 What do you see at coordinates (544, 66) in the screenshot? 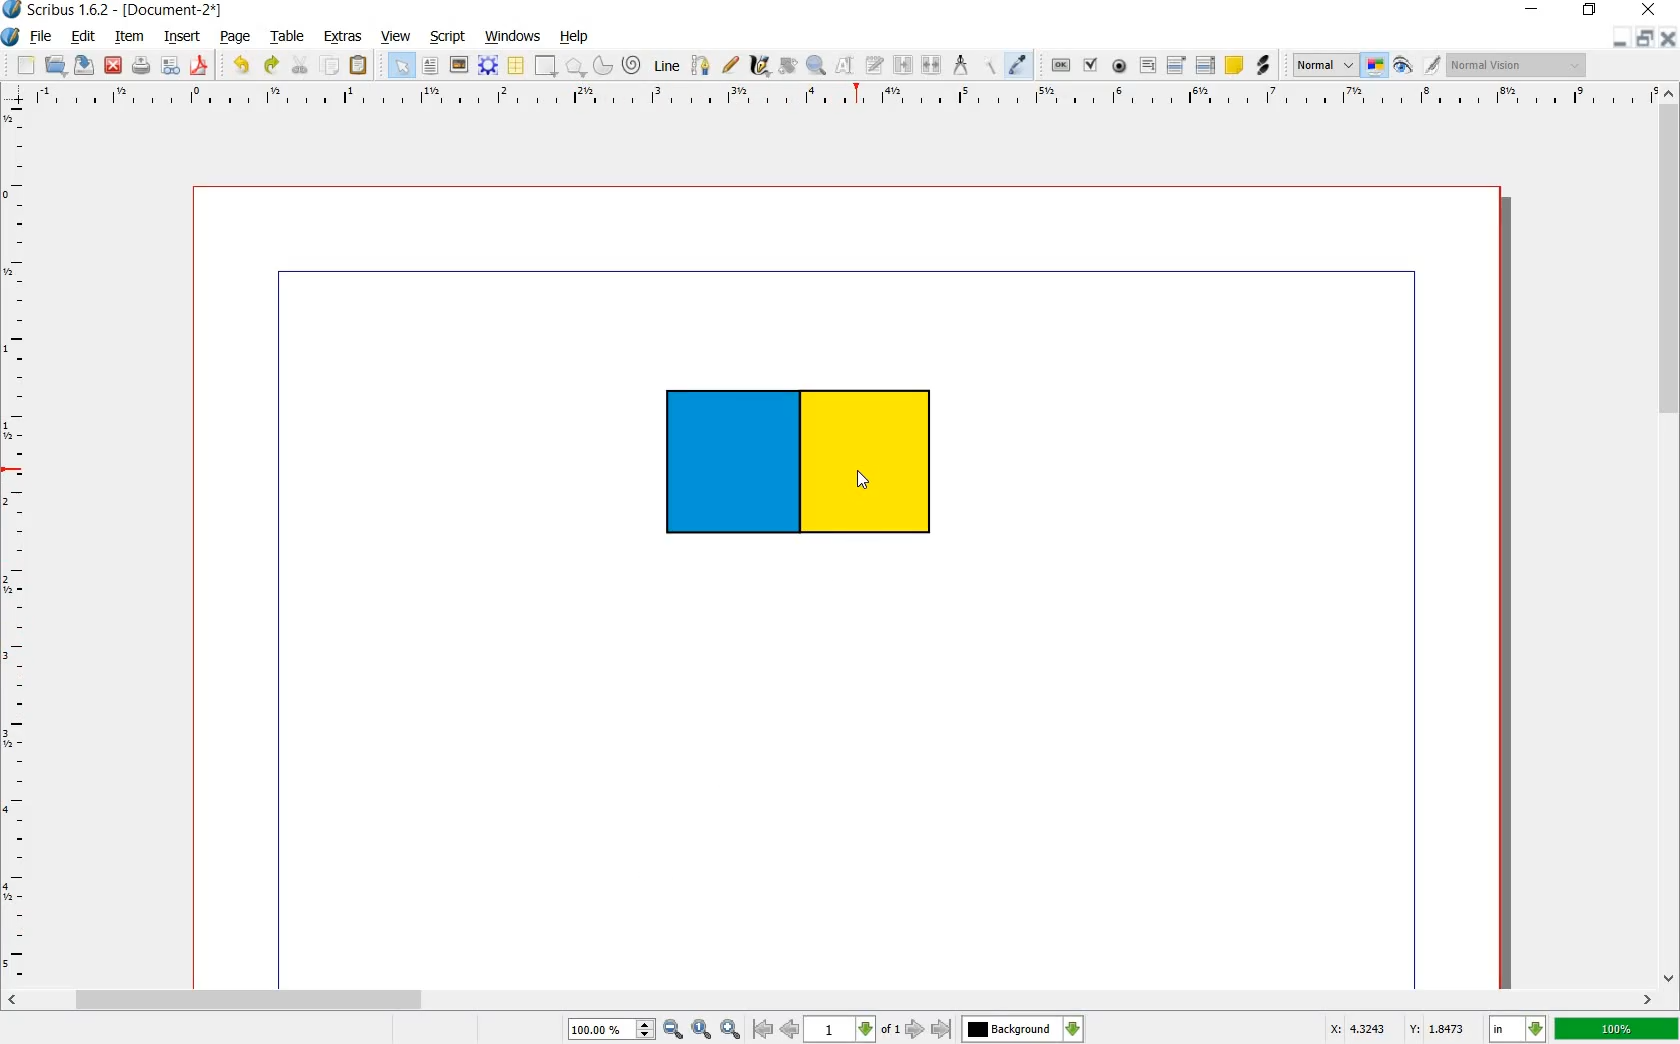
I see `shape` at bounding box center [544, 66].